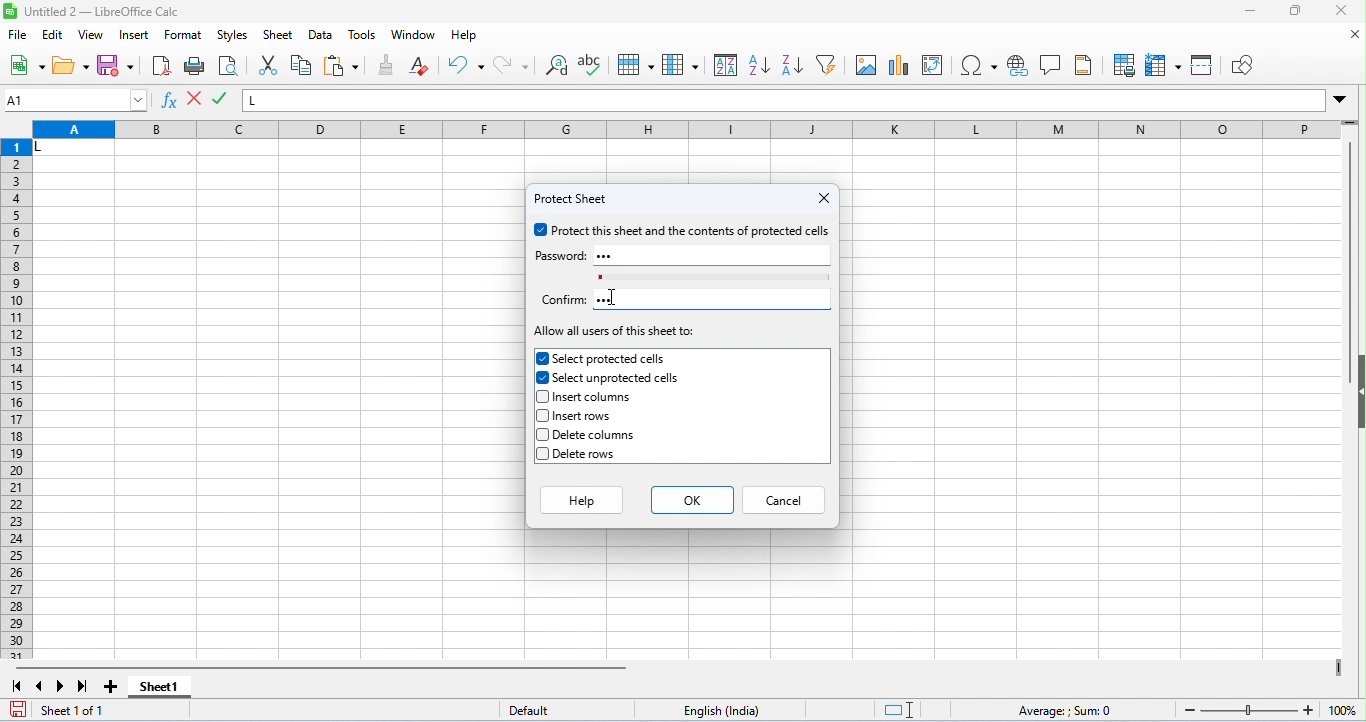  What do you see at coordinates (580, 498) in the screenshot?
I see `help` at bounding box center [580, 498].